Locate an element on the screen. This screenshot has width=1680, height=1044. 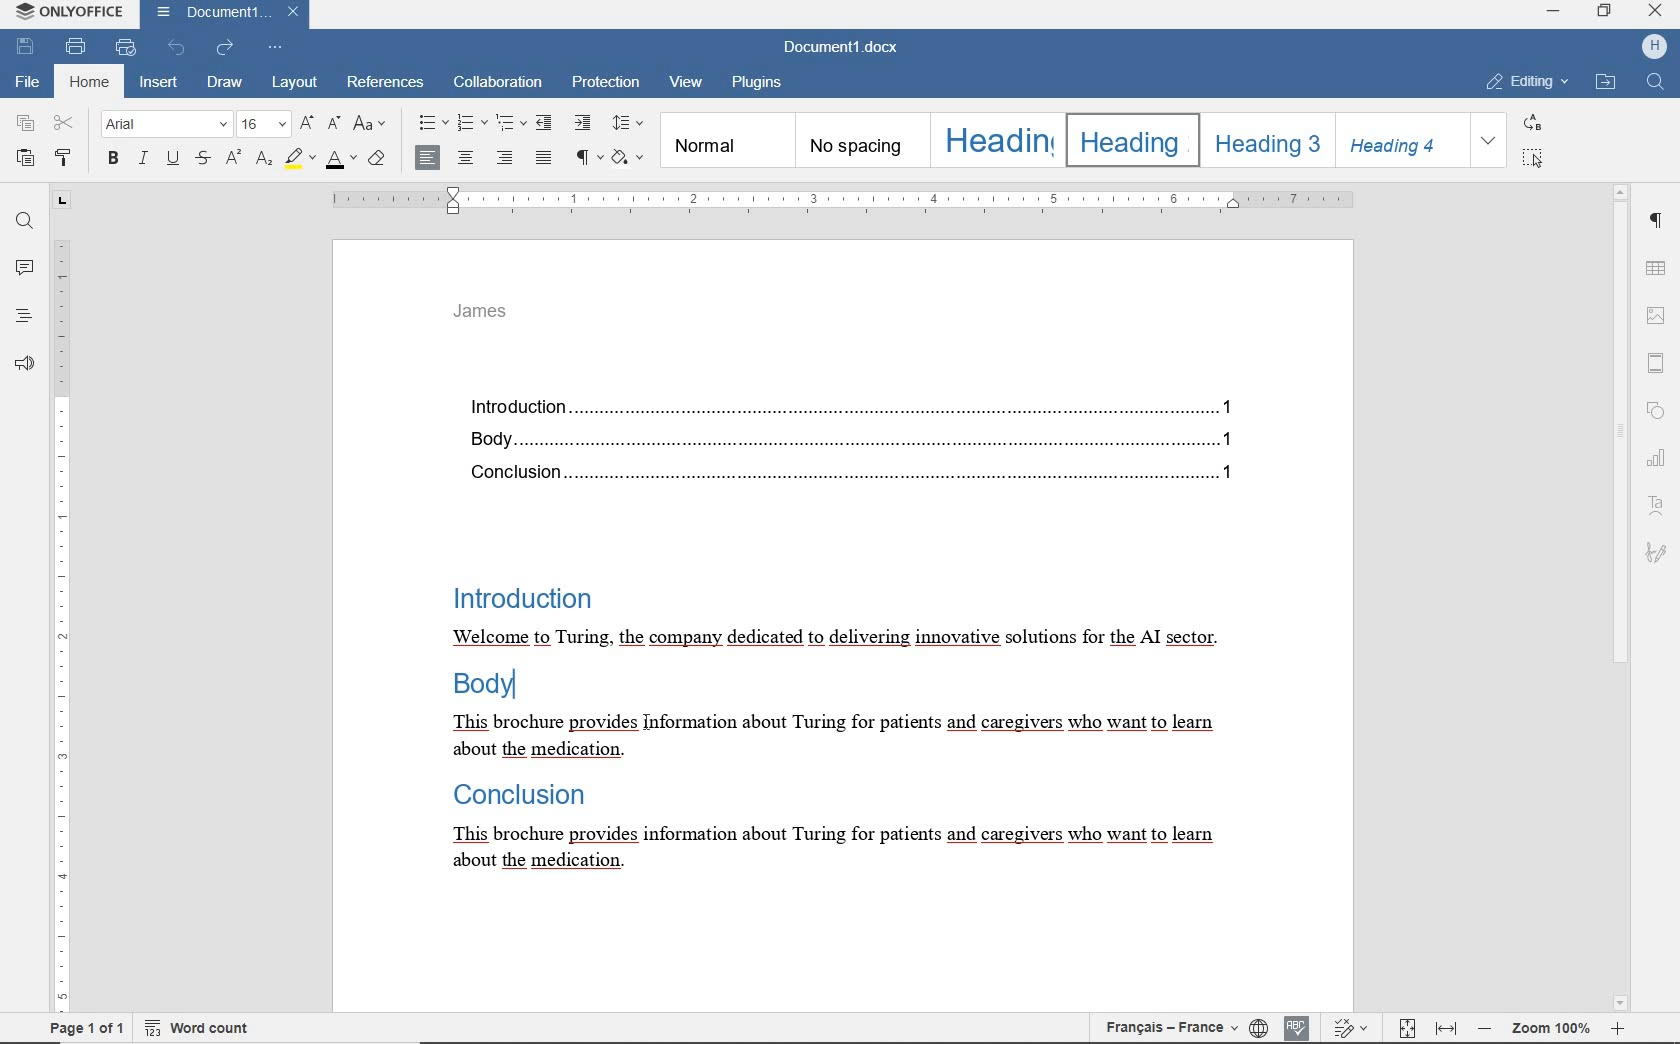
TEXT LANGUAGE is located at coordinates (1174, 1028).